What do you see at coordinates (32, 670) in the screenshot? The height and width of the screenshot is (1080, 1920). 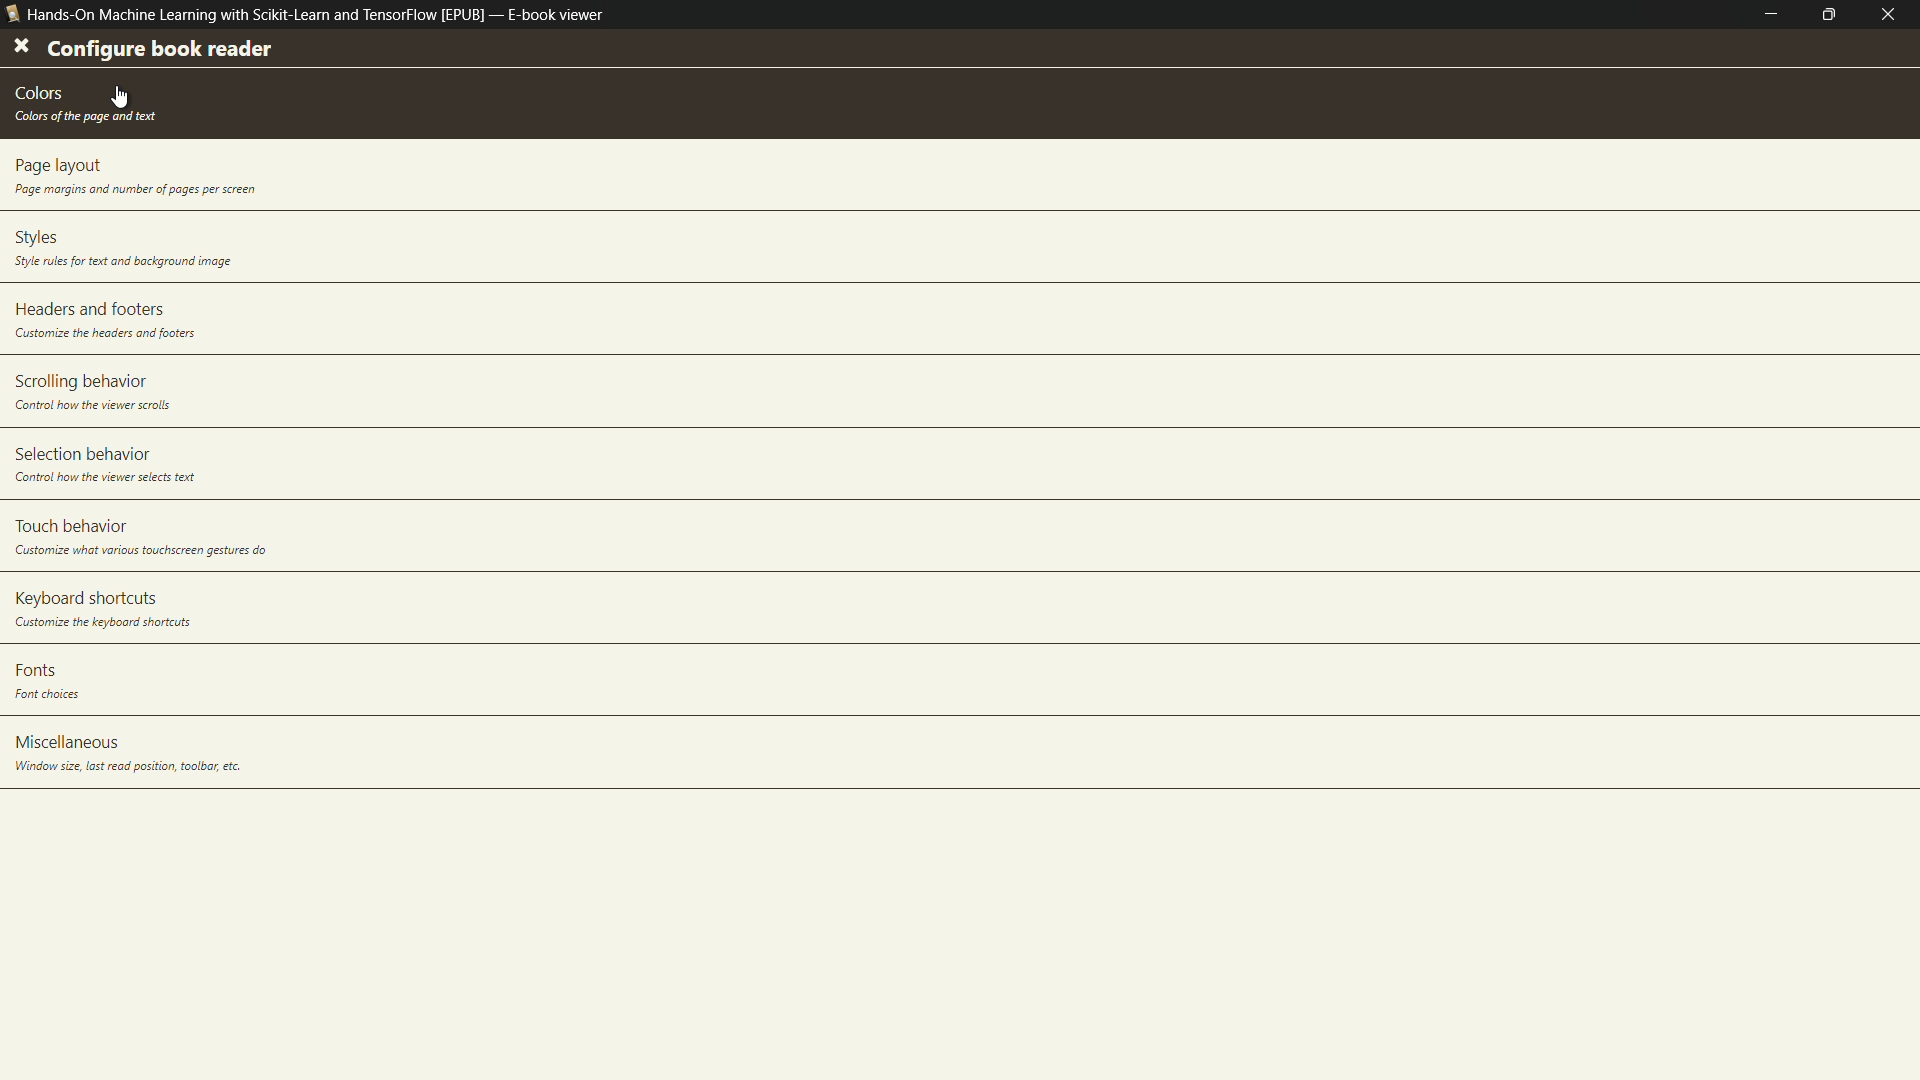 I see `fonts` at bounding box center [32, 670].